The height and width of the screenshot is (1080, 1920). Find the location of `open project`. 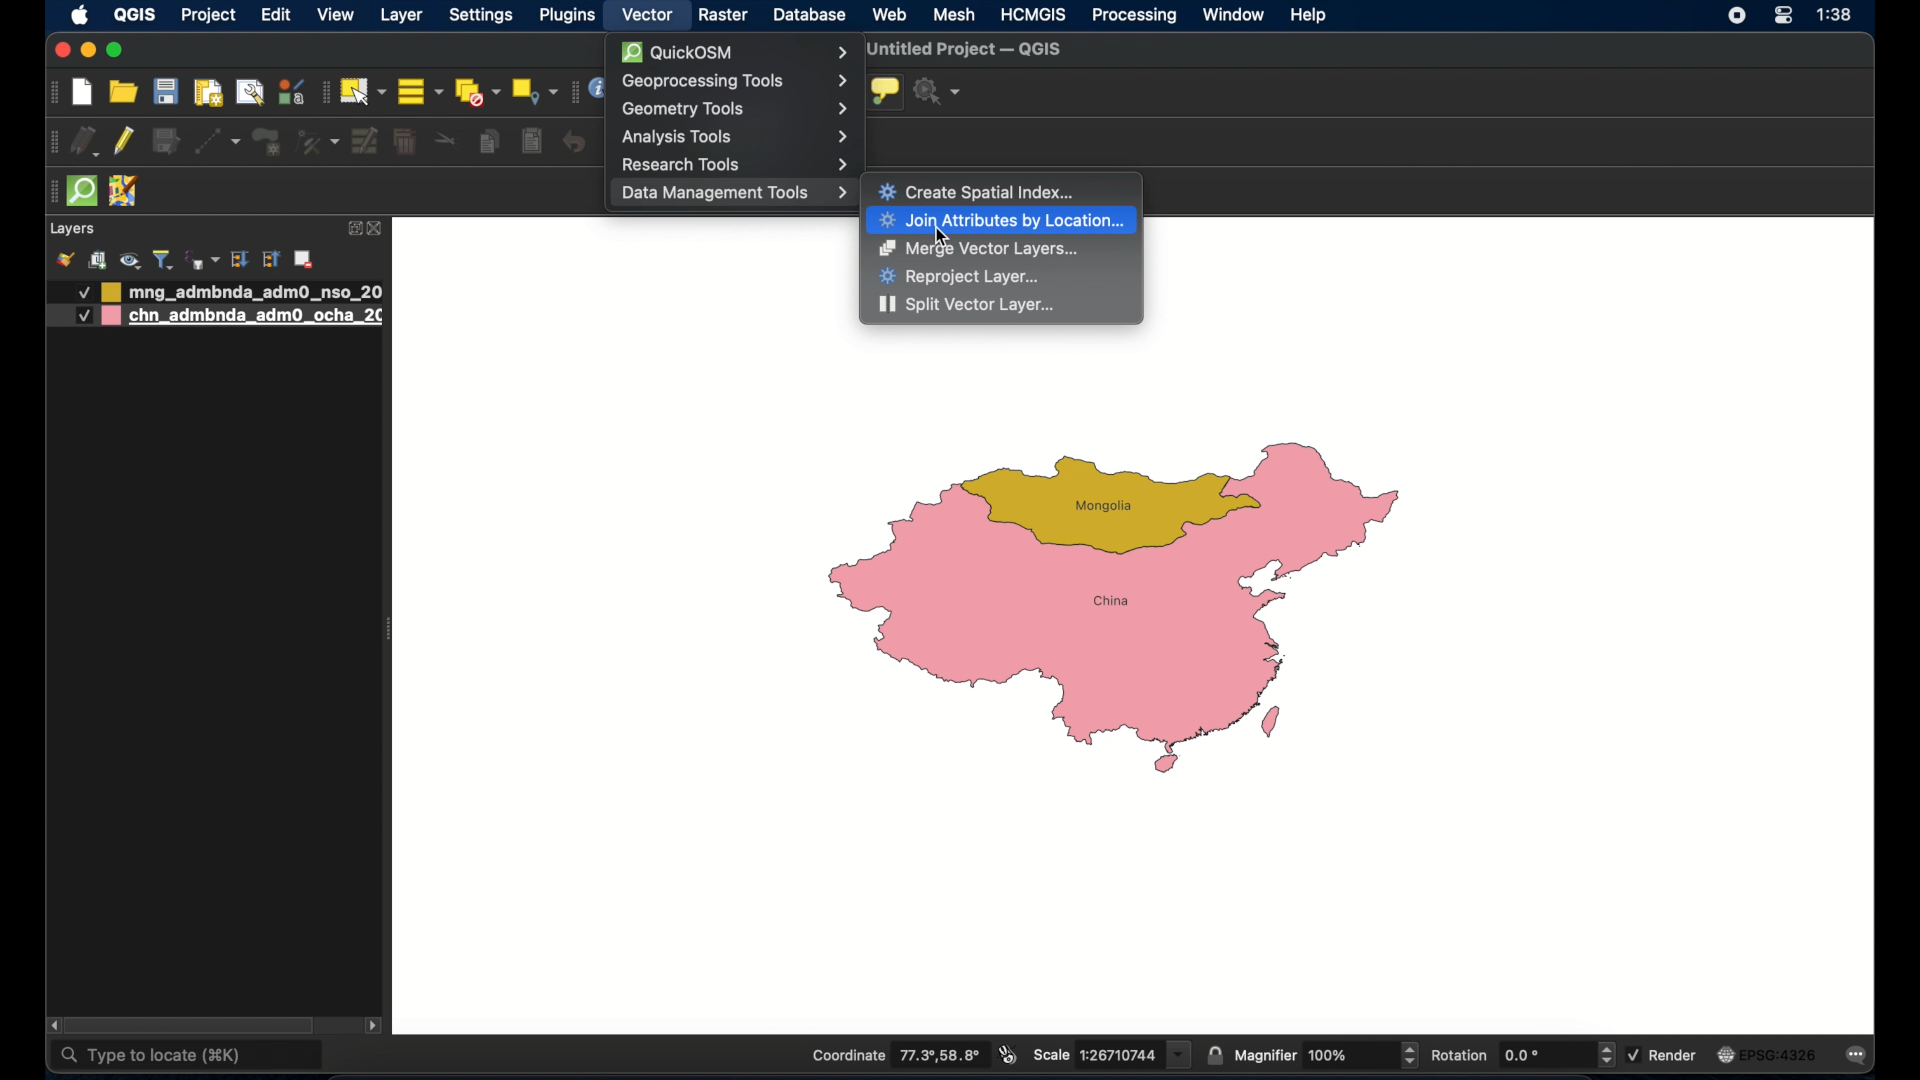

open project is located at coordinates (121, 92).